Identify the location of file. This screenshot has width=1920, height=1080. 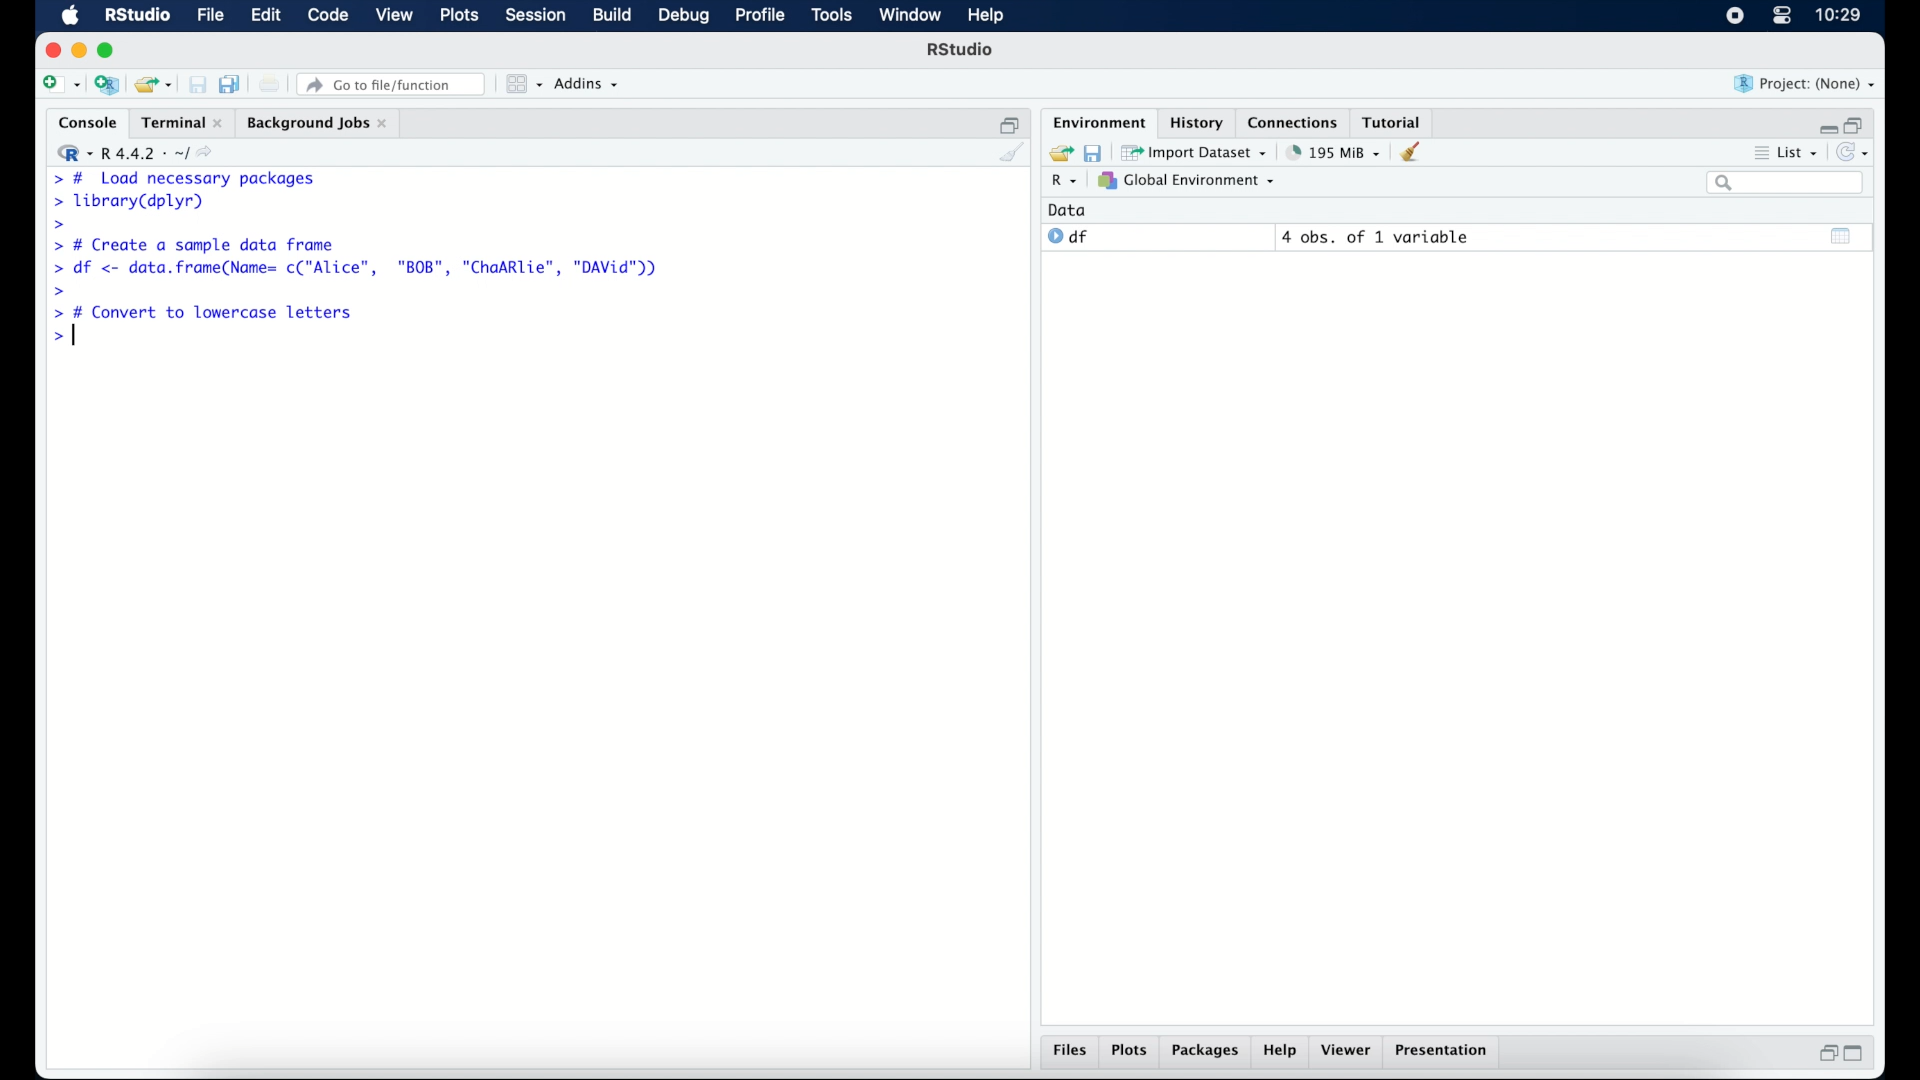
(208, 16).